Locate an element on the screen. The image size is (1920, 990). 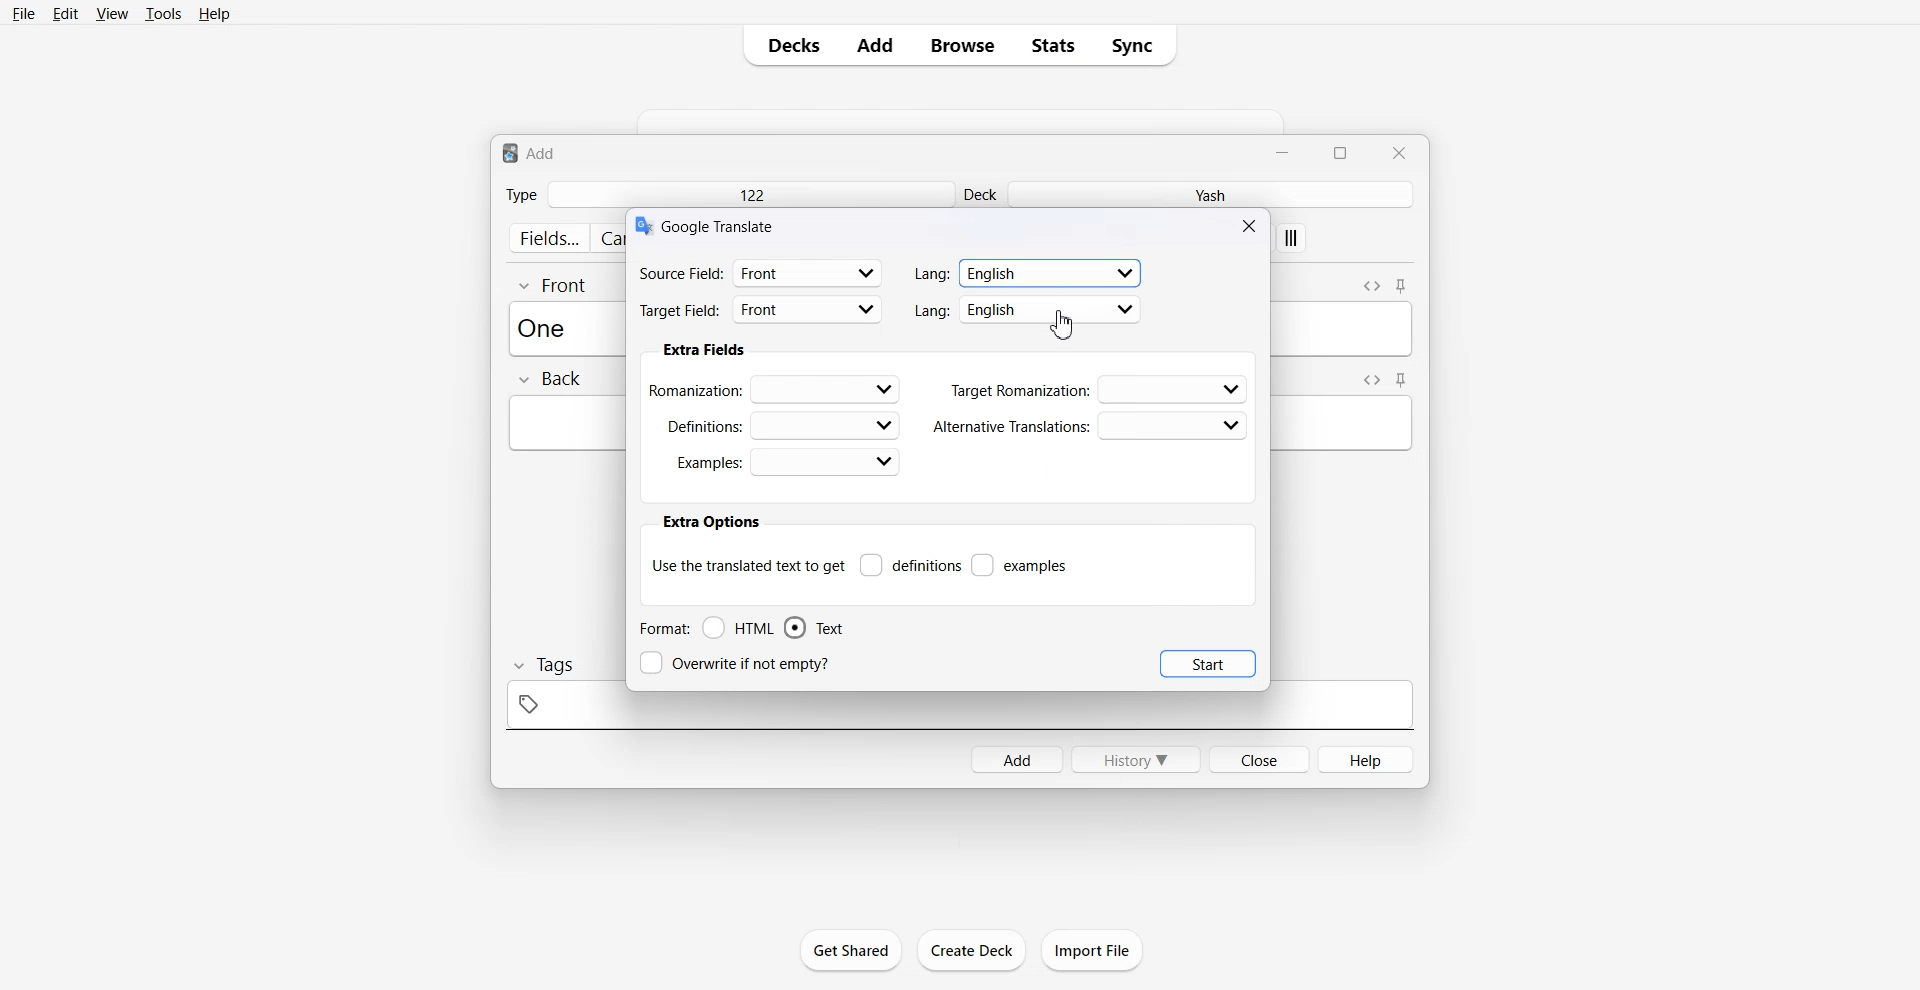
Close is located at coordinates (1258, 758).